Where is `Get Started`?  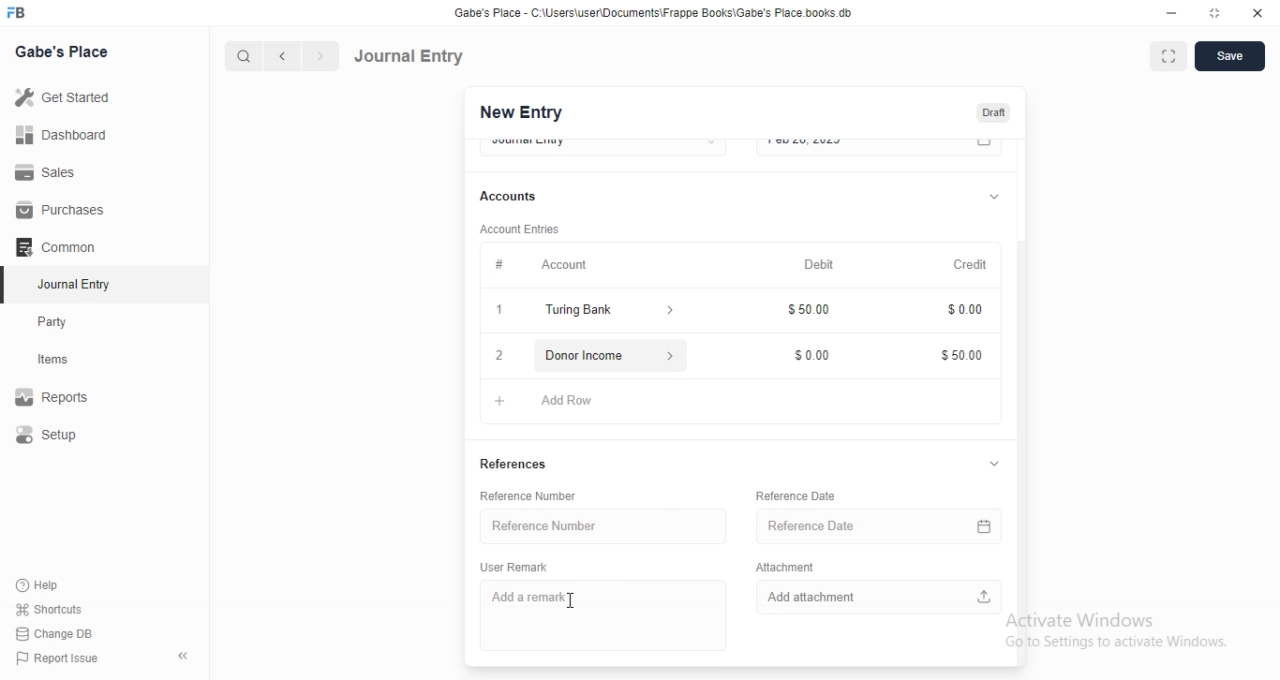
Get Started is located at coordinates (67, 97).